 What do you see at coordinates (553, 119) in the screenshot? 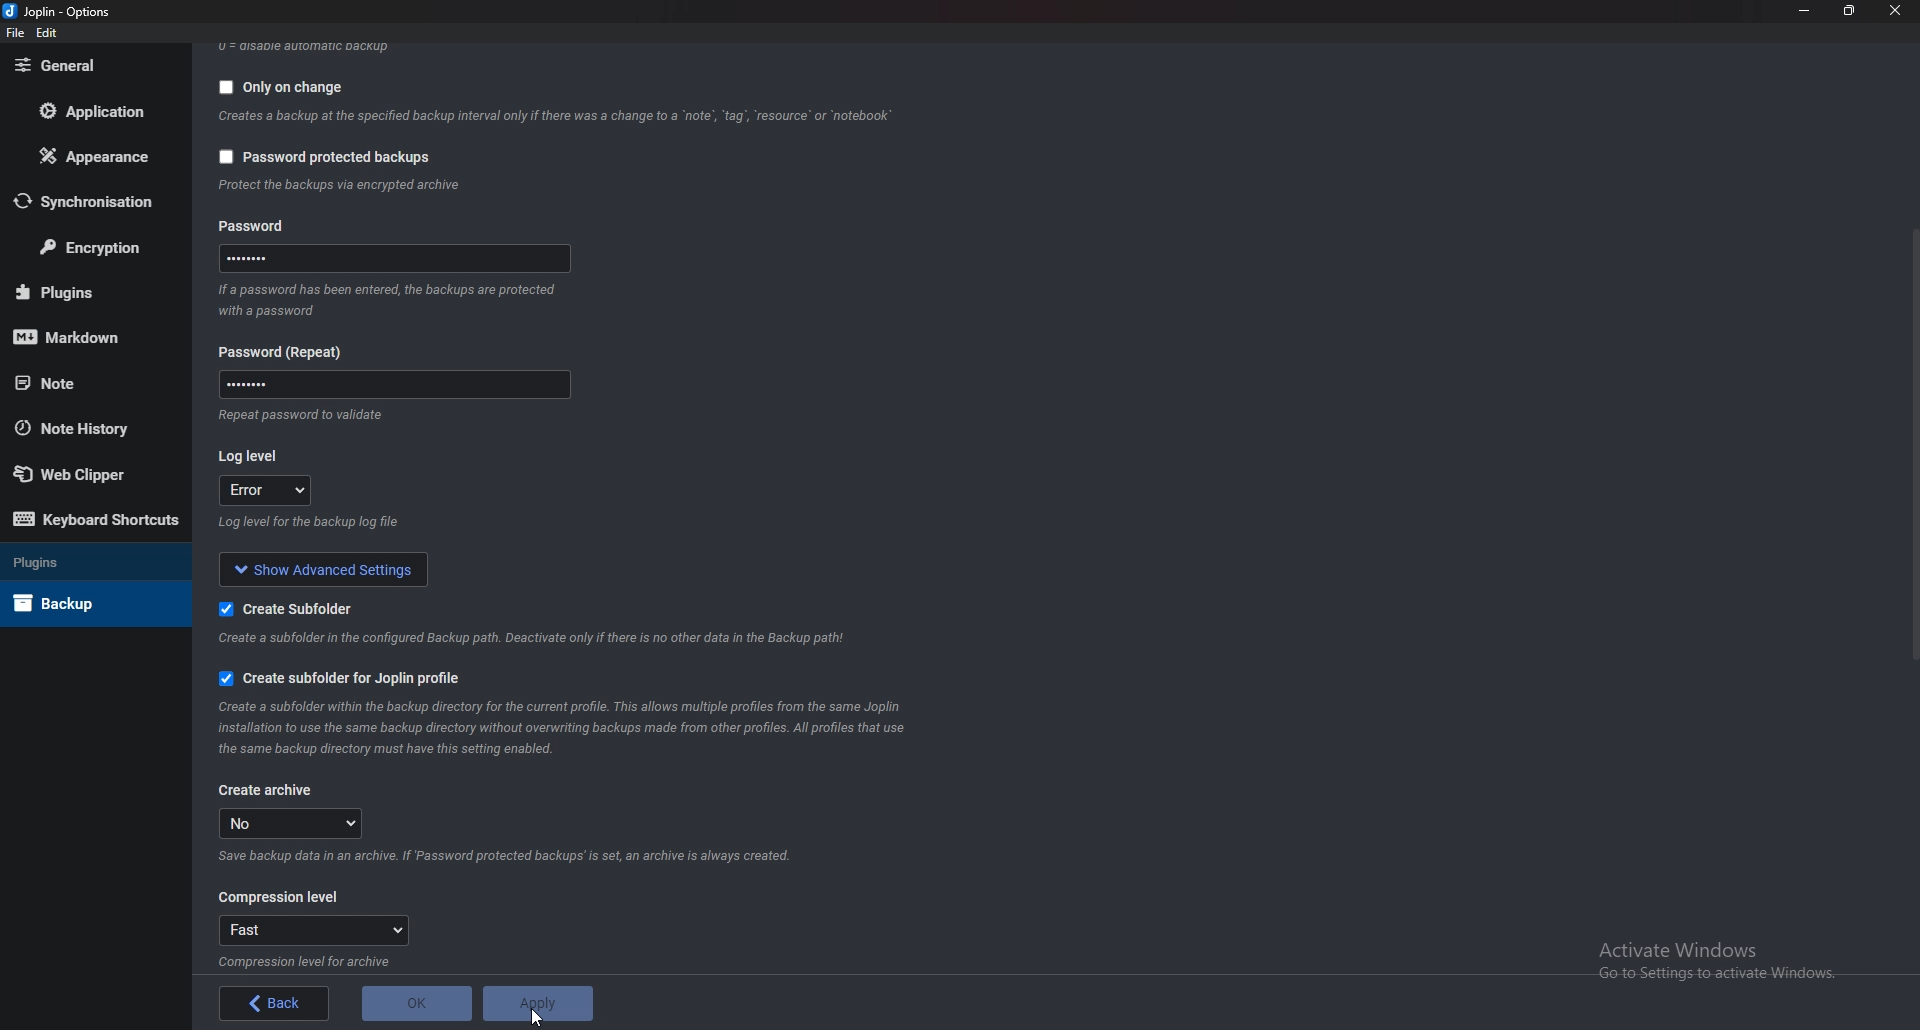
I see `Info on backup on change` at bounding box center [553, 119].